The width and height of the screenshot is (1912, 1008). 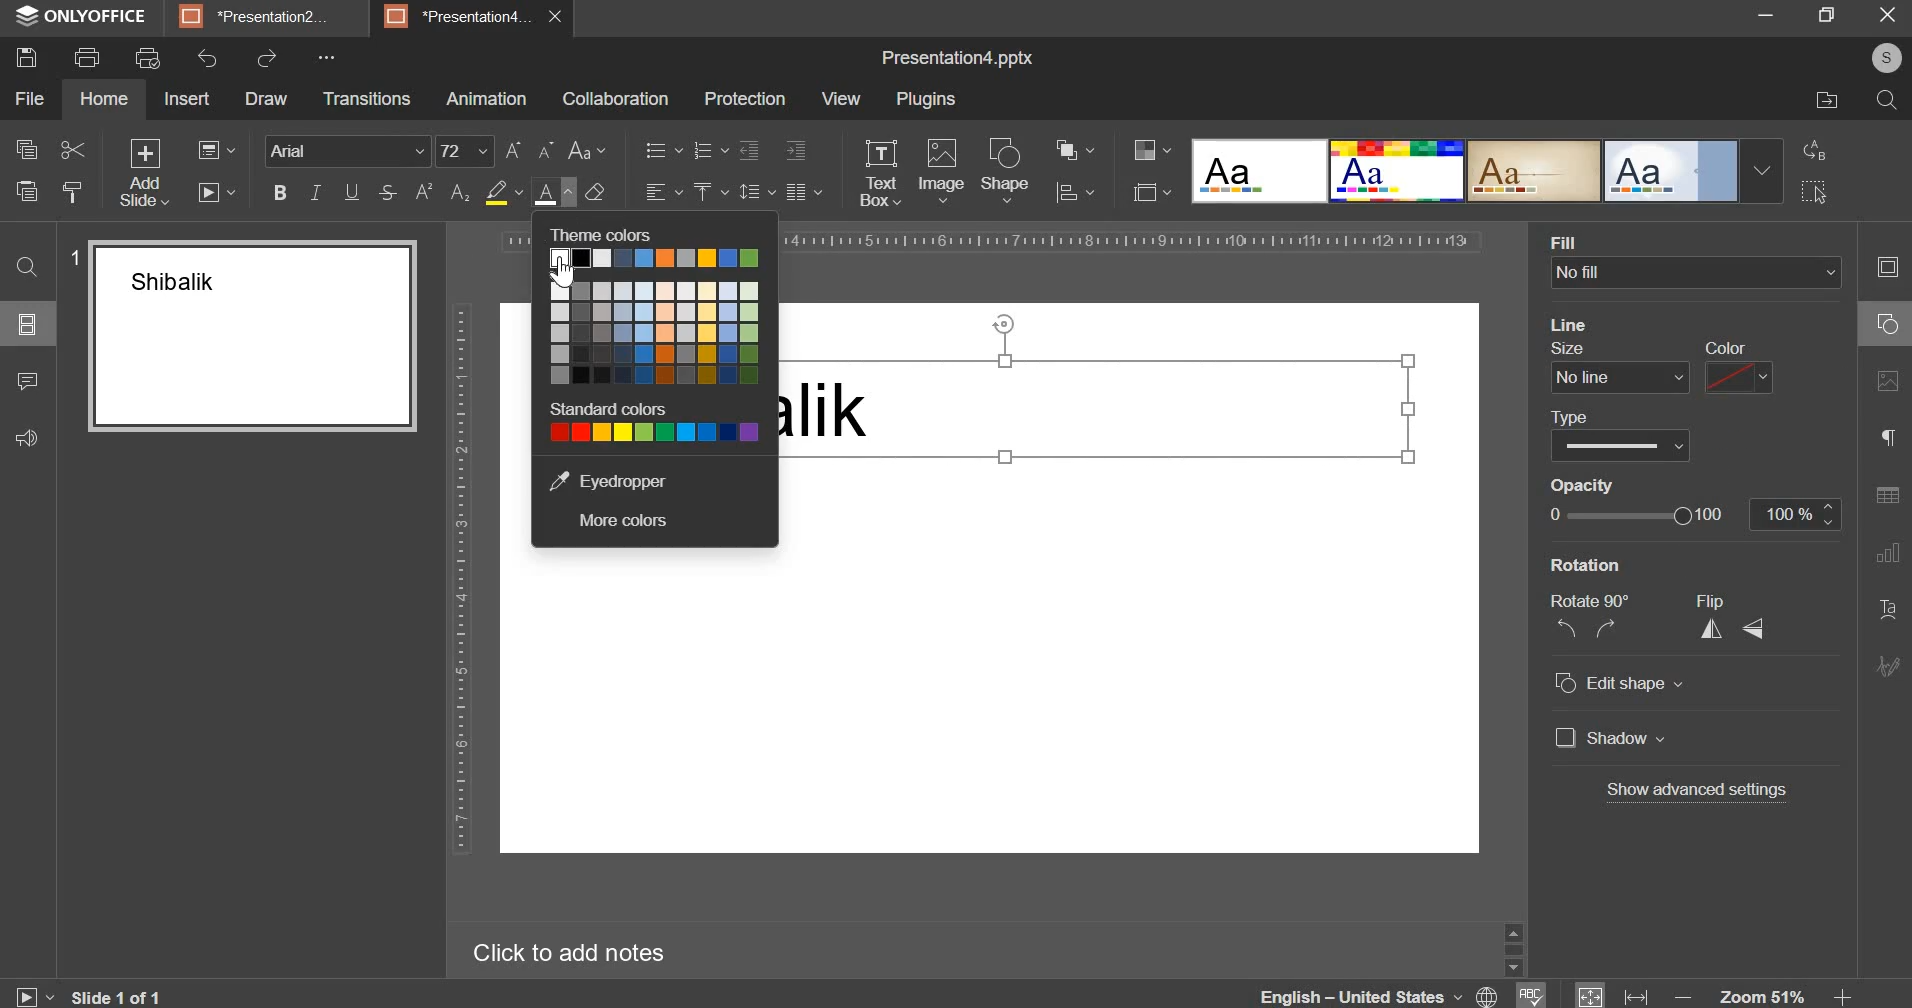 What do you see at coordinates (351, 192) in the screenshot?
I see `underline` at bounding box center [351, 192].